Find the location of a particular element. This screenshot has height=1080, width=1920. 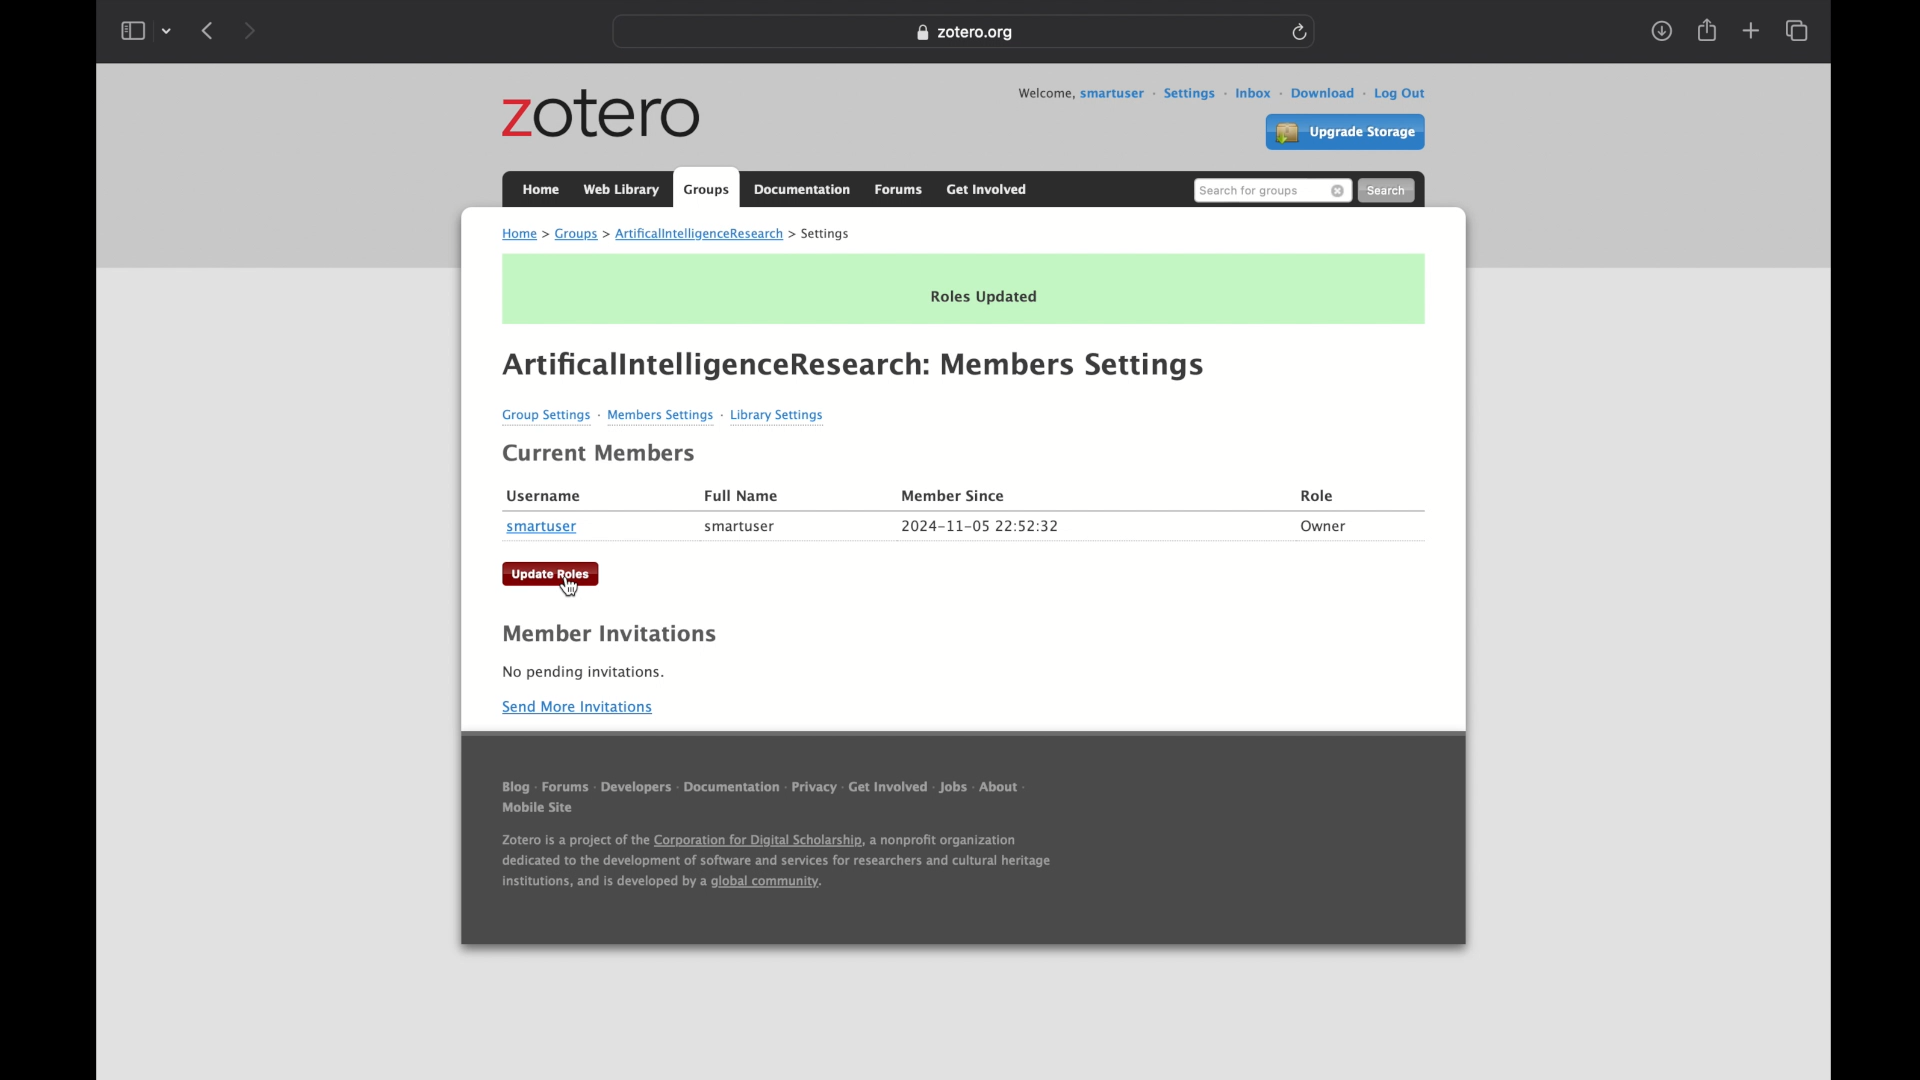

groups is located at coordinates (577, 235).